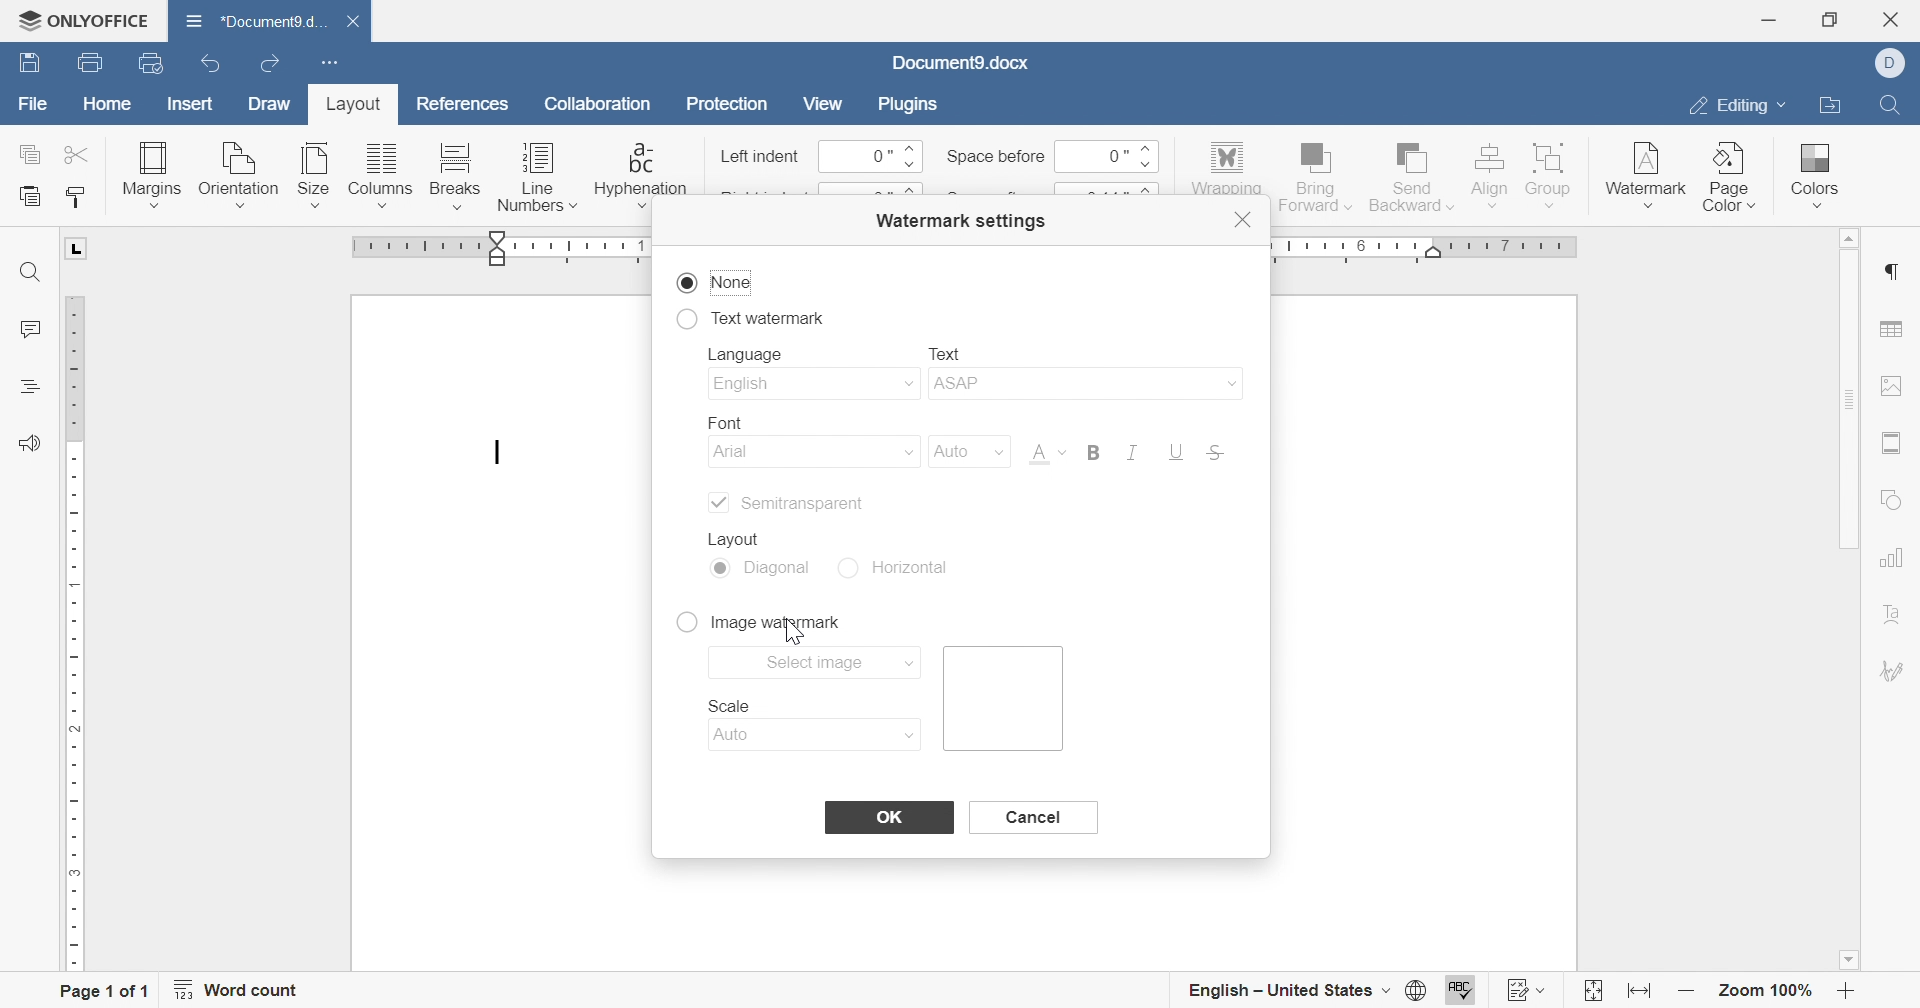 The height and width of the screenshot is (1008, 1920). Describe the element at coordinates (103, 993) in the screenshot. I see `page 1 of 1` at that location.